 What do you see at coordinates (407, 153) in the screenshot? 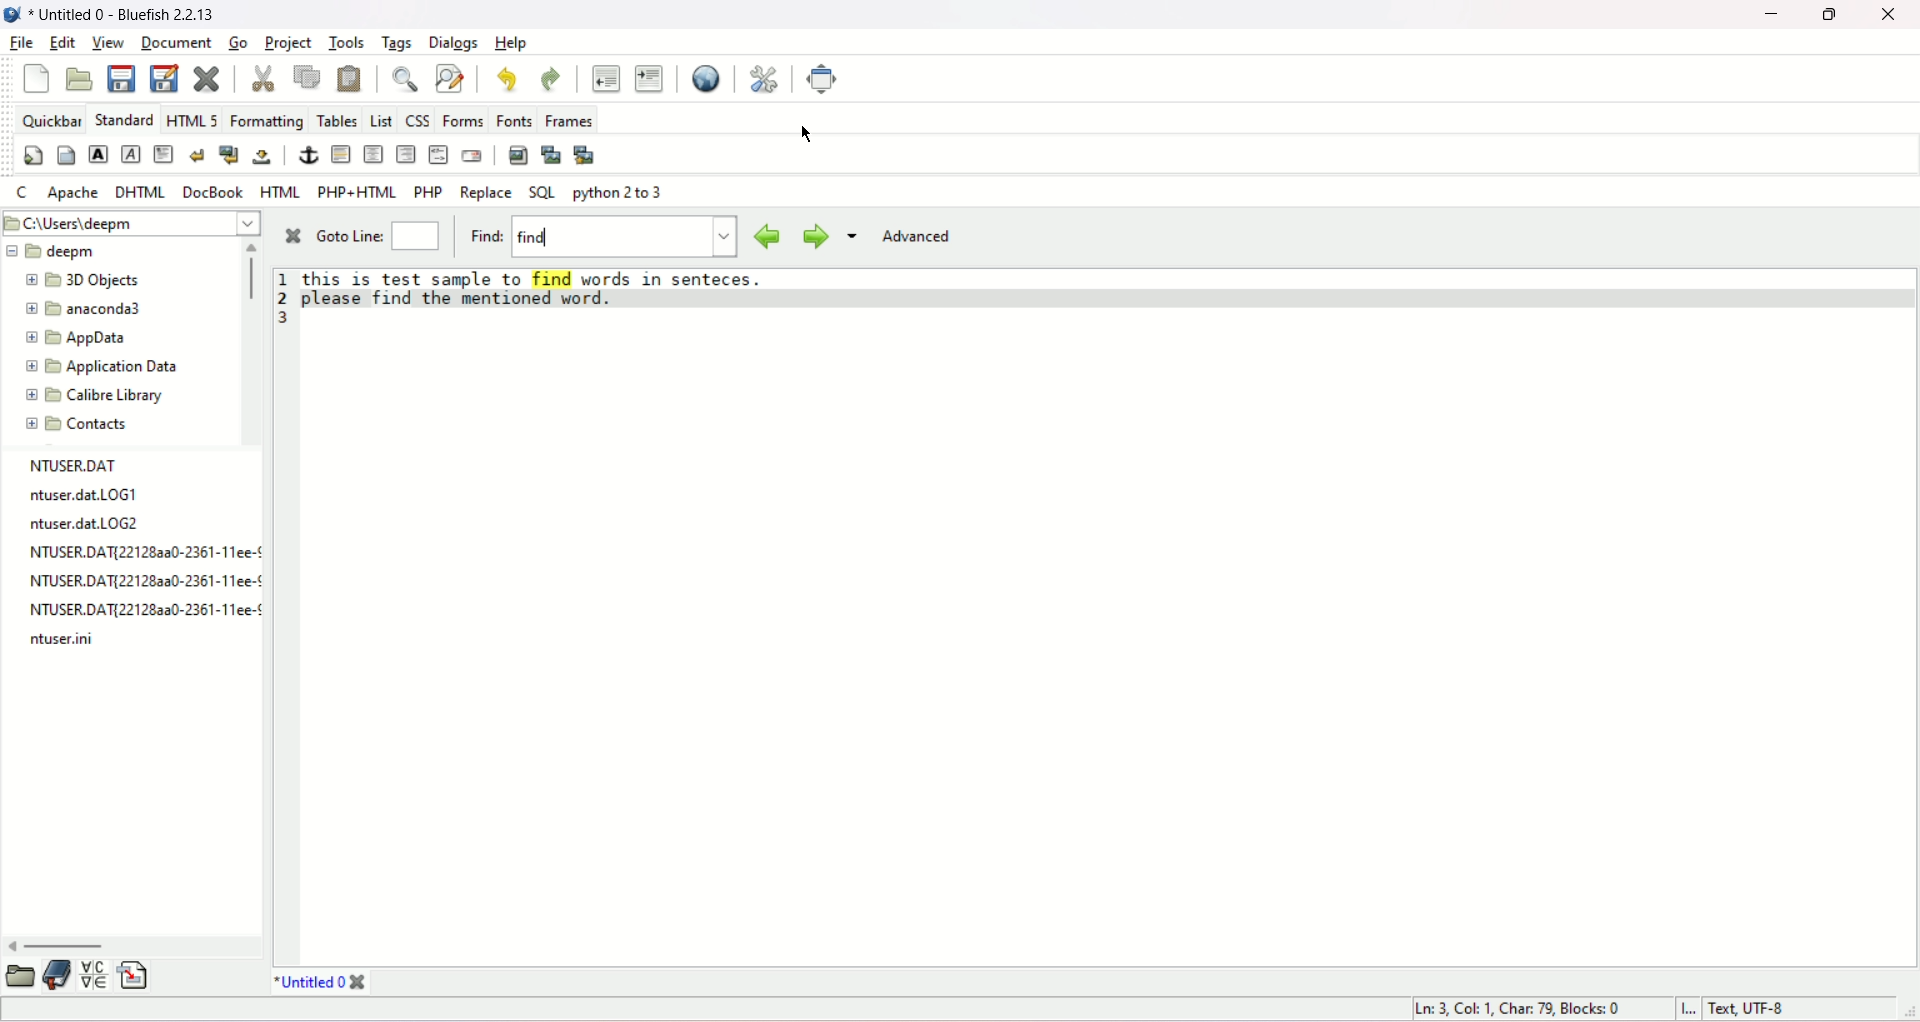
I see `right justify` at bounding box center [407, 153].